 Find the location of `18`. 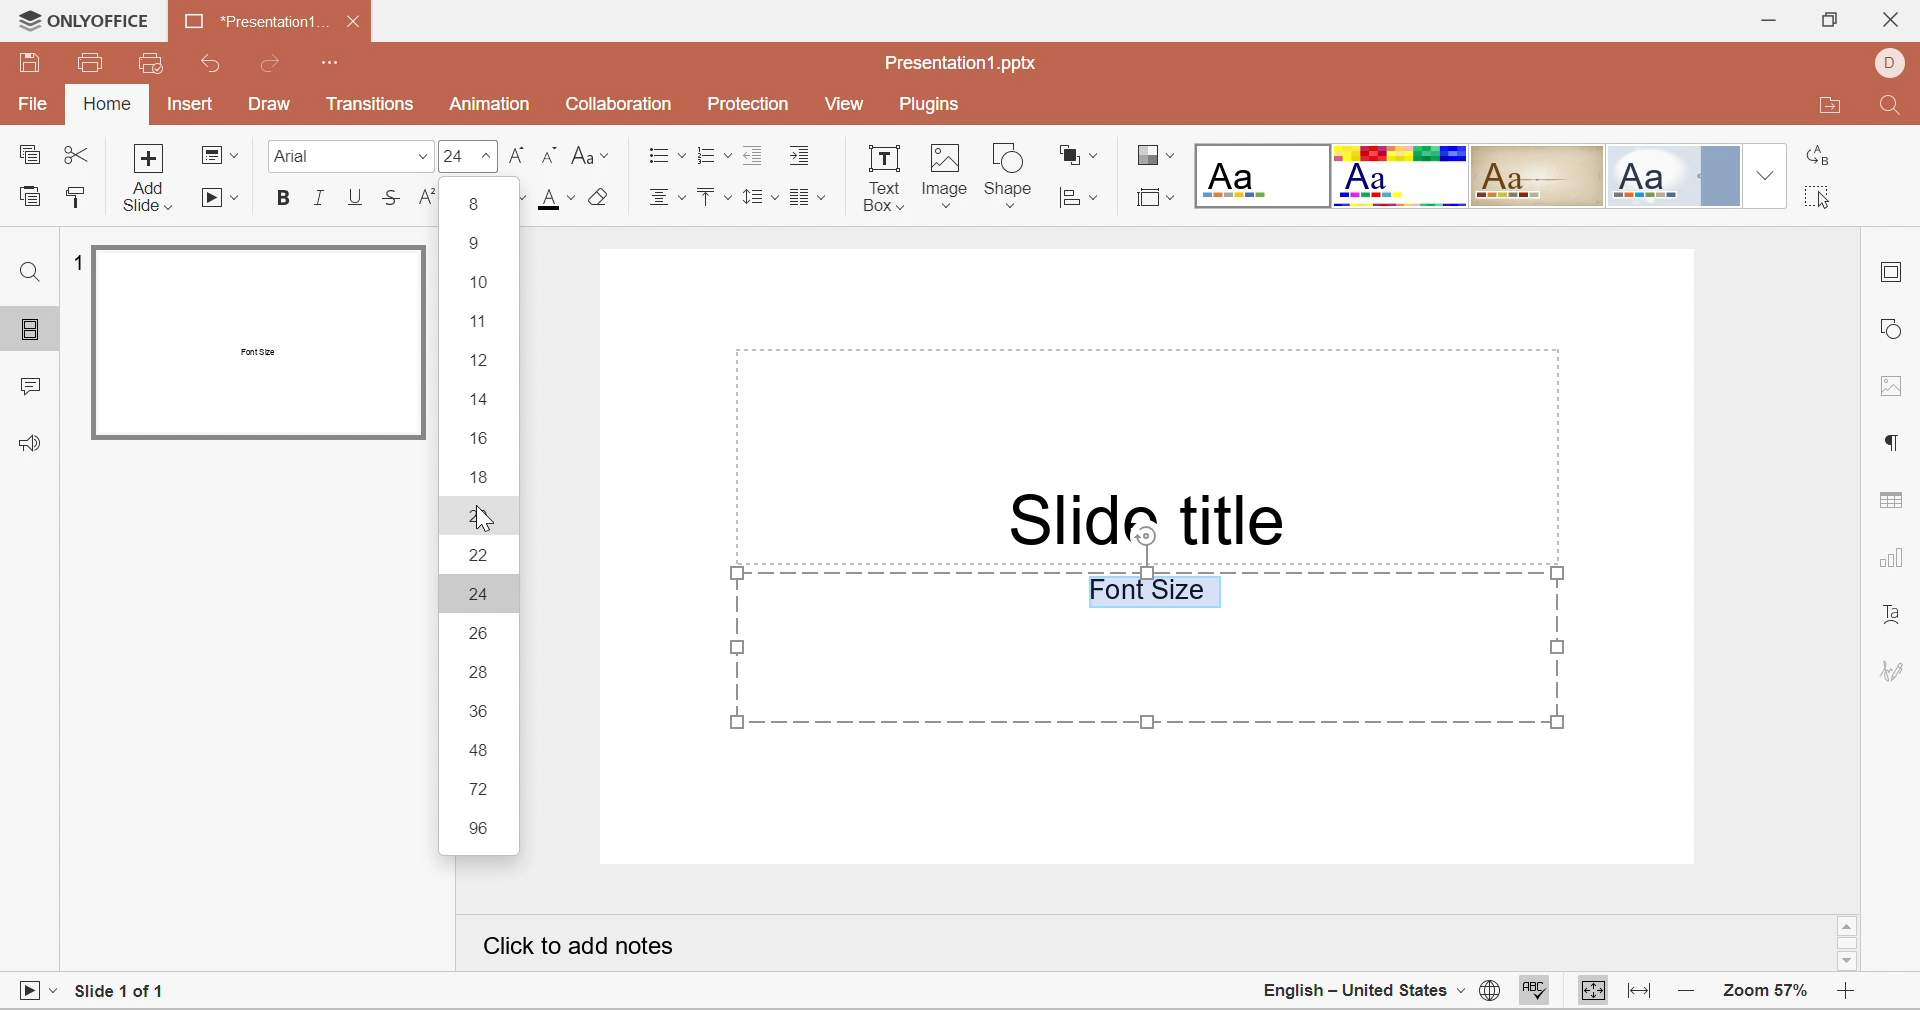

18 is located at coordinates (481, 476).